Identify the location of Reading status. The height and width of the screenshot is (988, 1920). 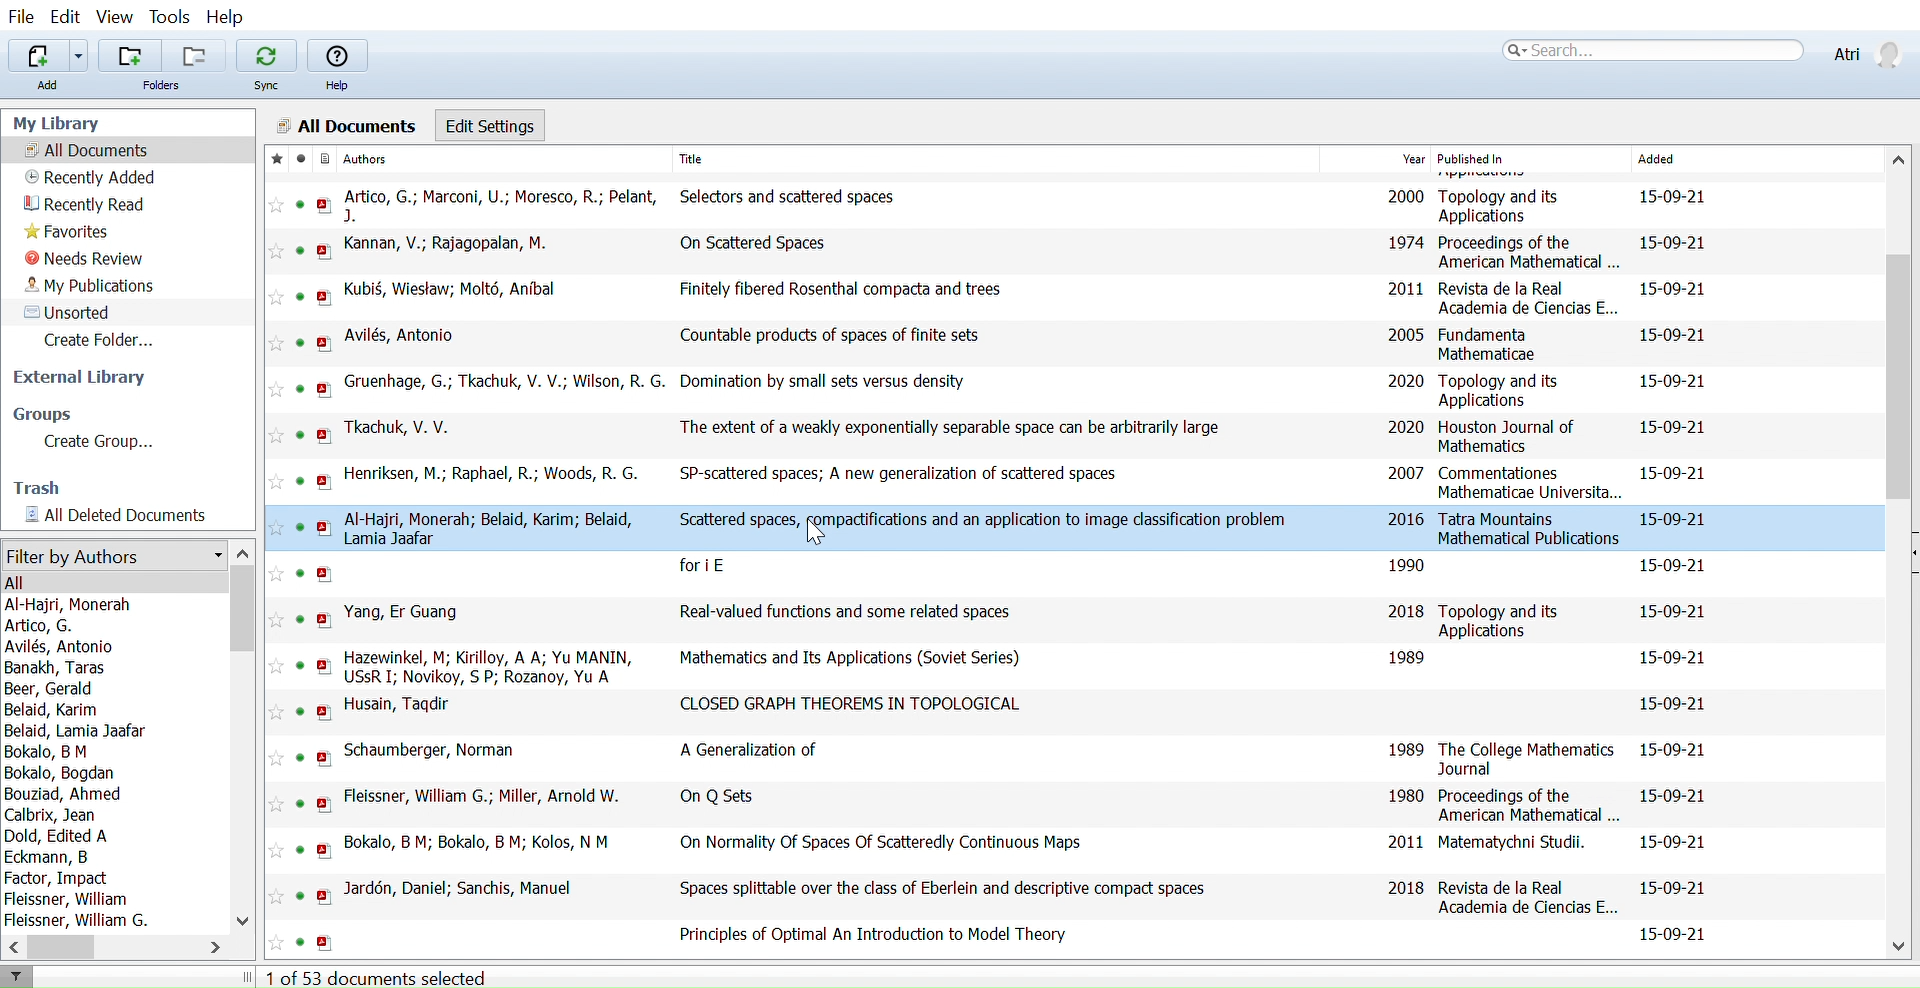
(298, 618).